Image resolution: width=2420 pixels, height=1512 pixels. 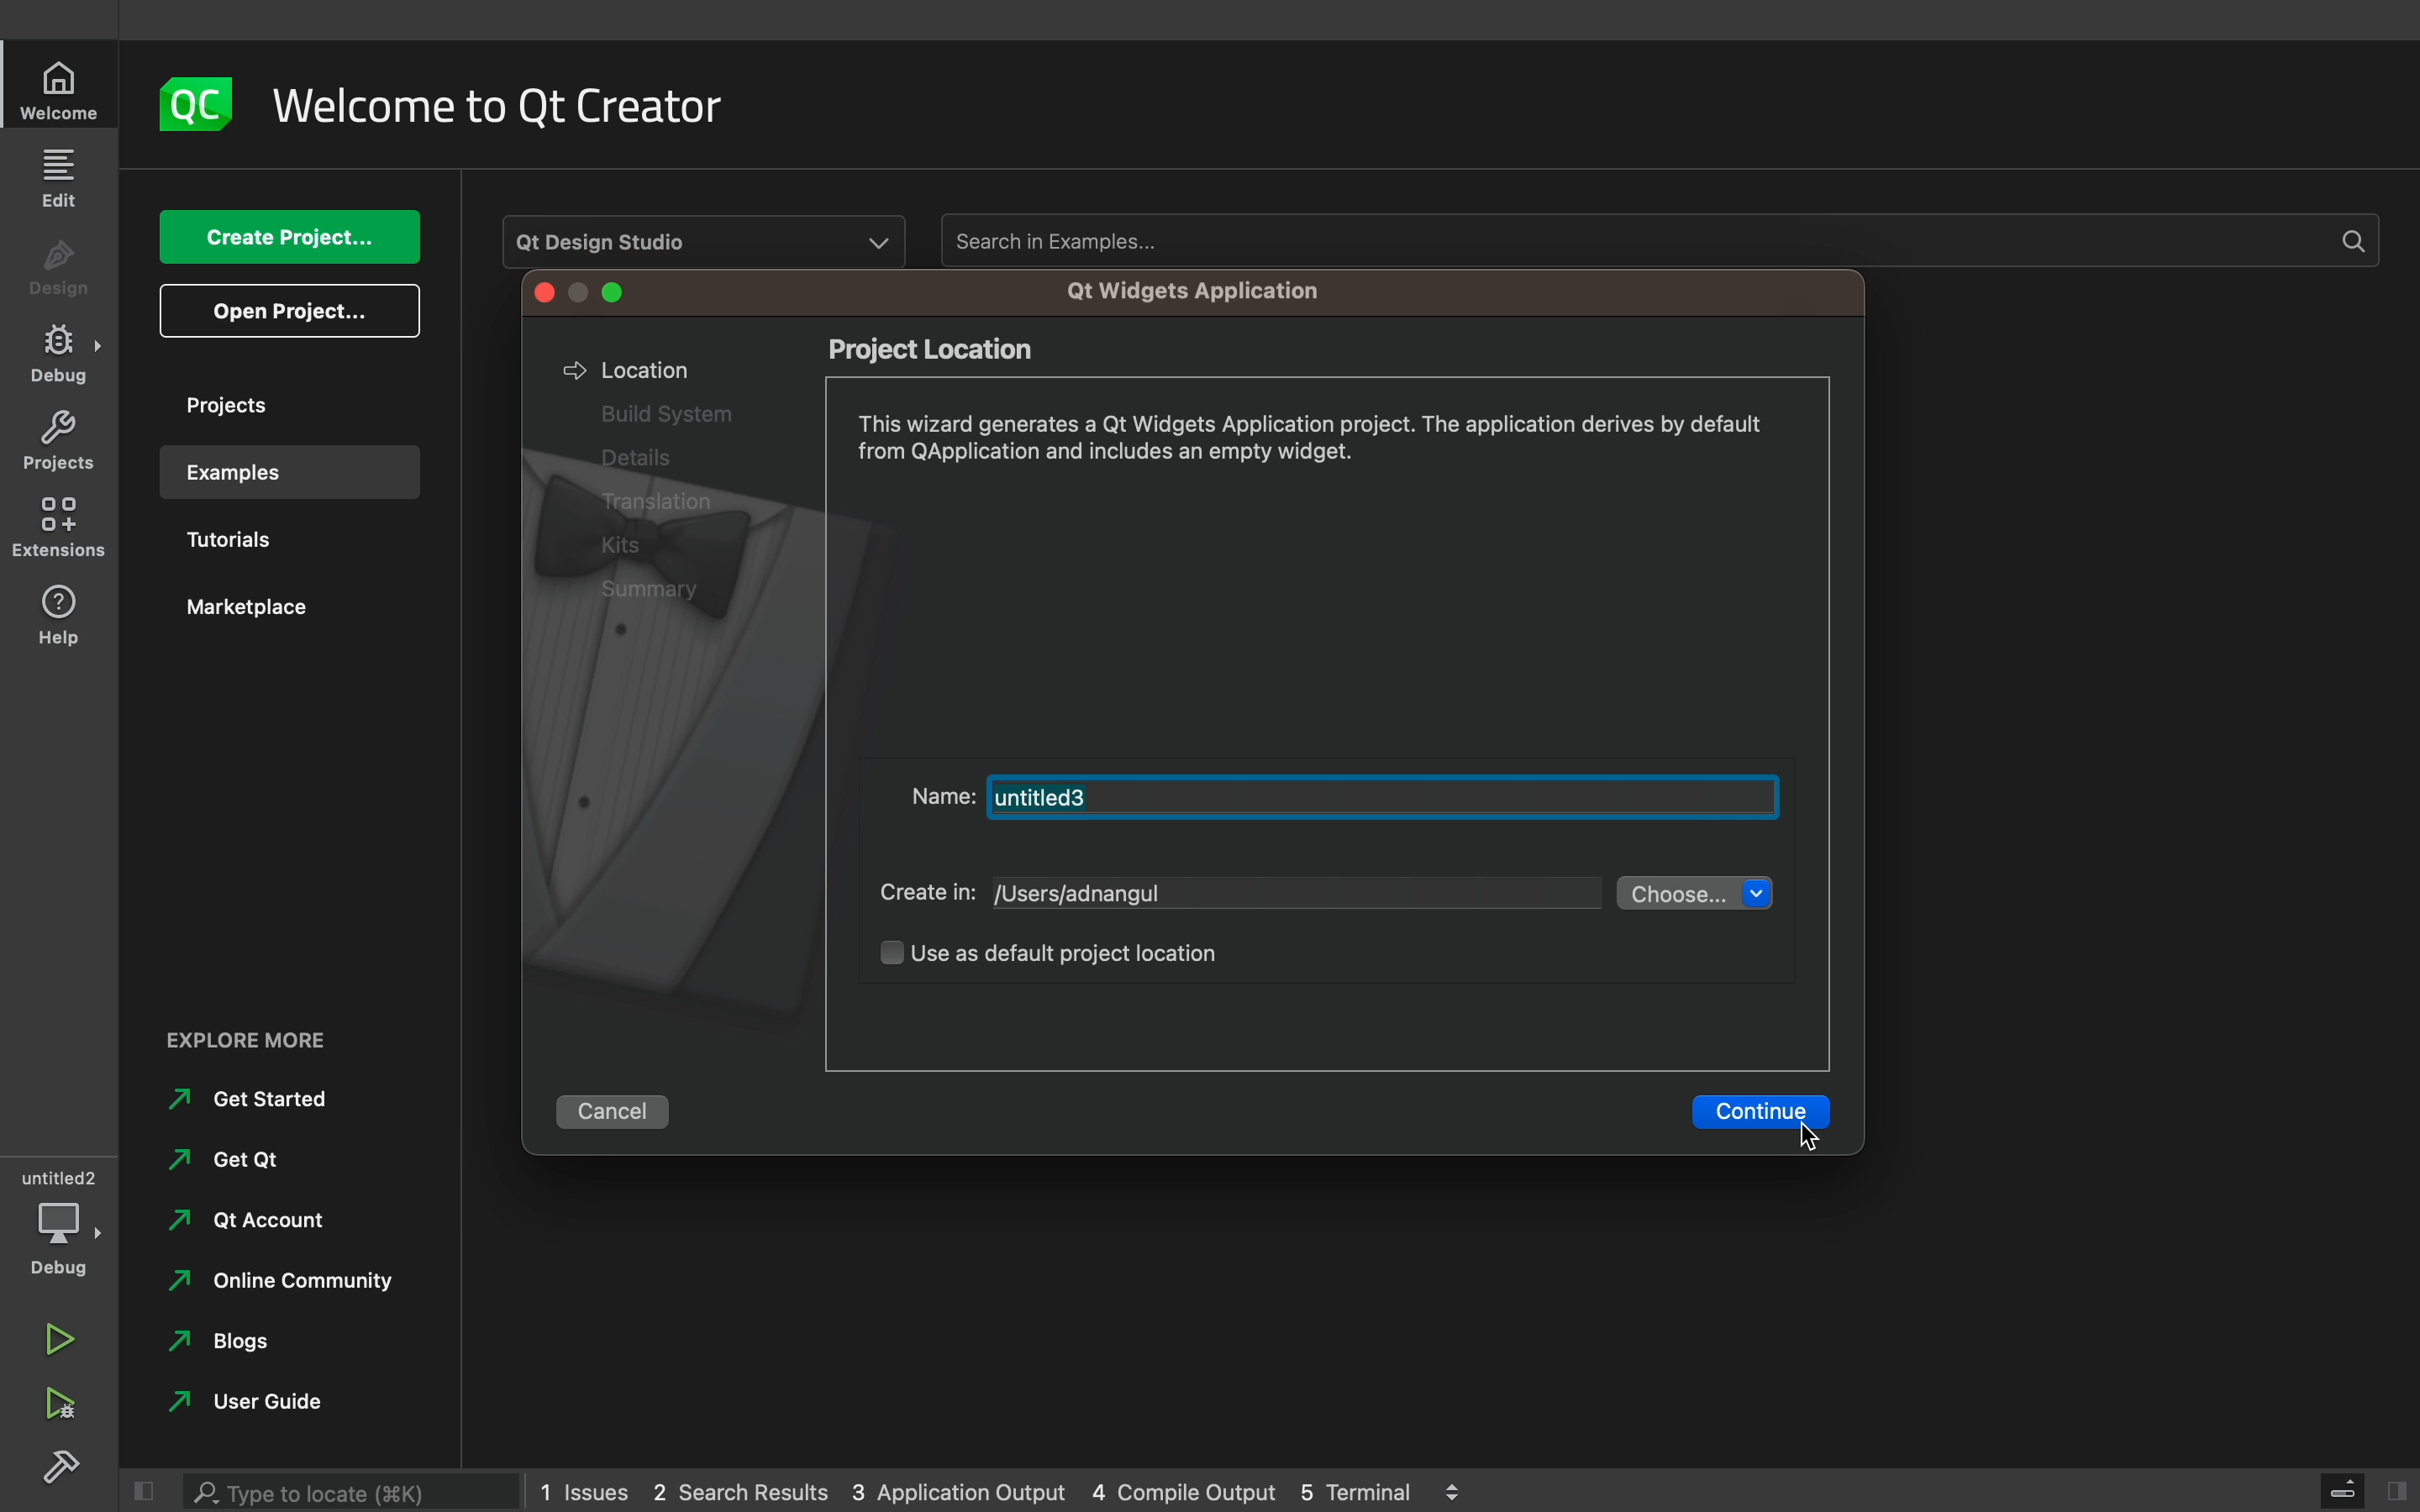 I want to click on seach bar, so click(x=356, y=1488).